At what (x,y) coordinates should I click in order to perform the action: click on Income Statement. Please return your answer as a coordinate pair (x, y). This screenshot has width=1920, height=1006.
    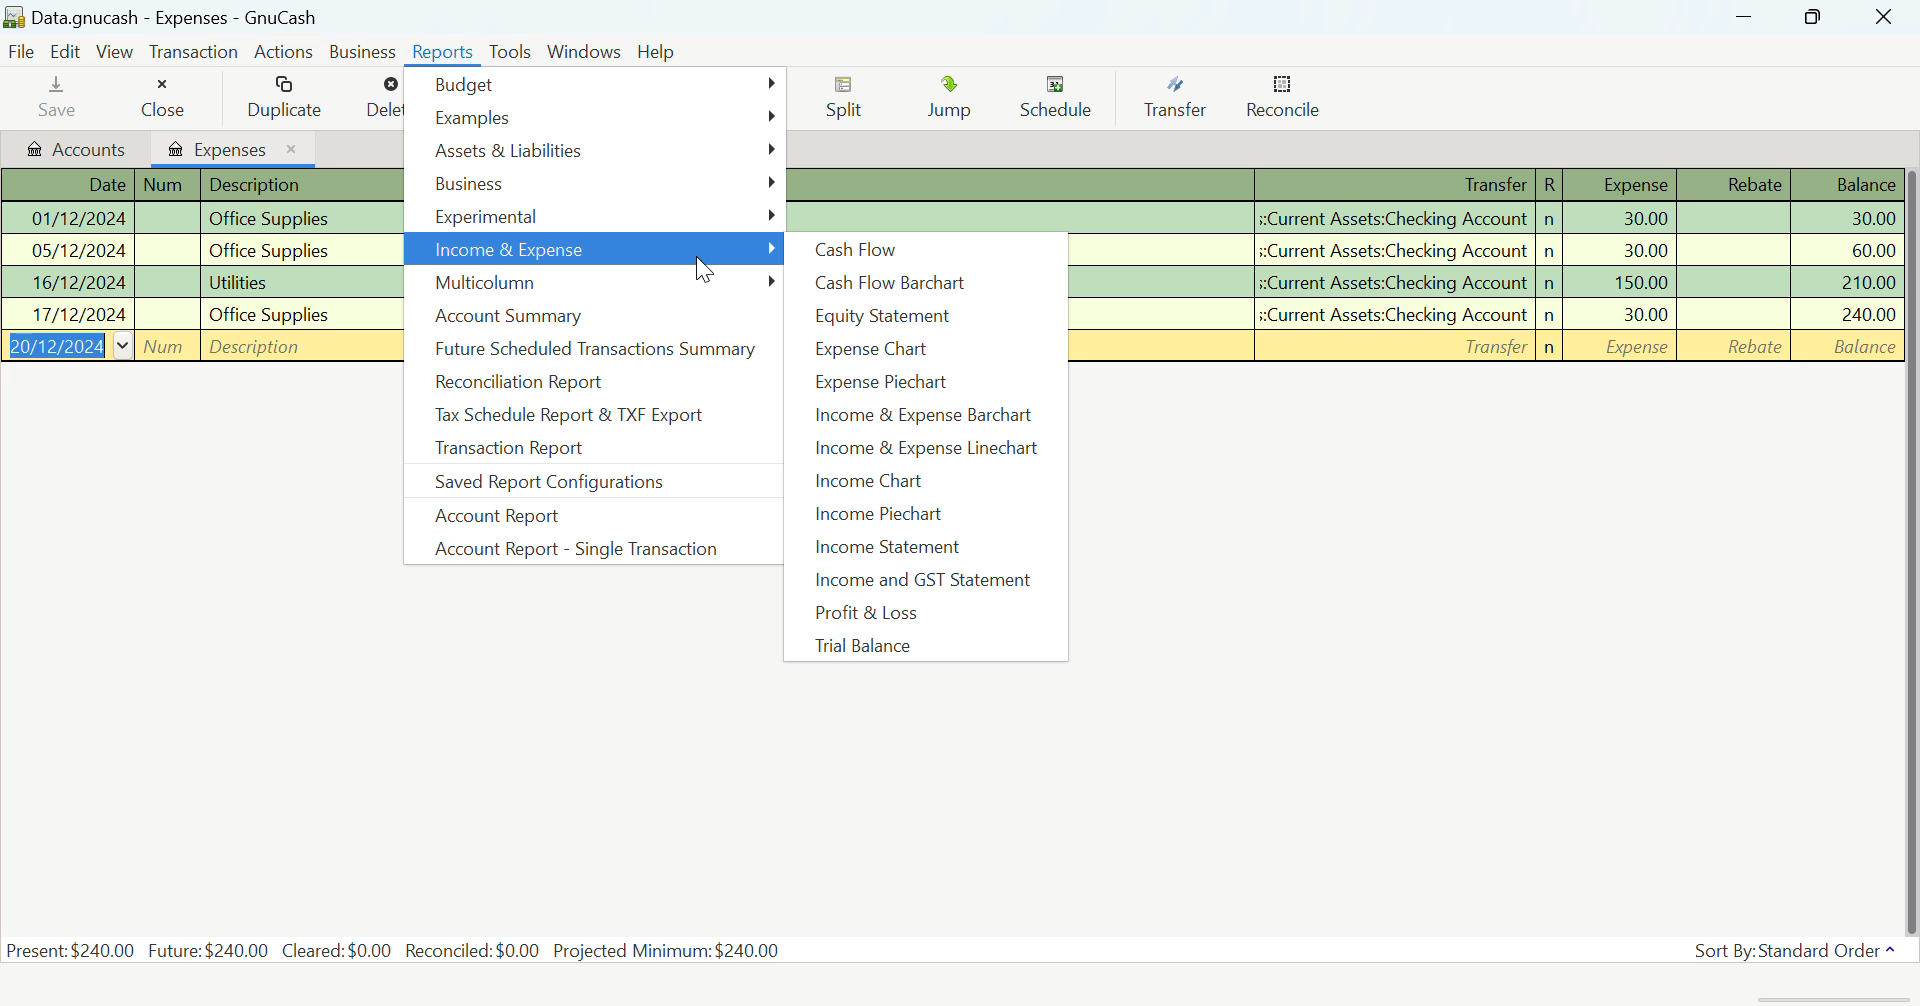
    Looking at the image, I should click on (924, 548).